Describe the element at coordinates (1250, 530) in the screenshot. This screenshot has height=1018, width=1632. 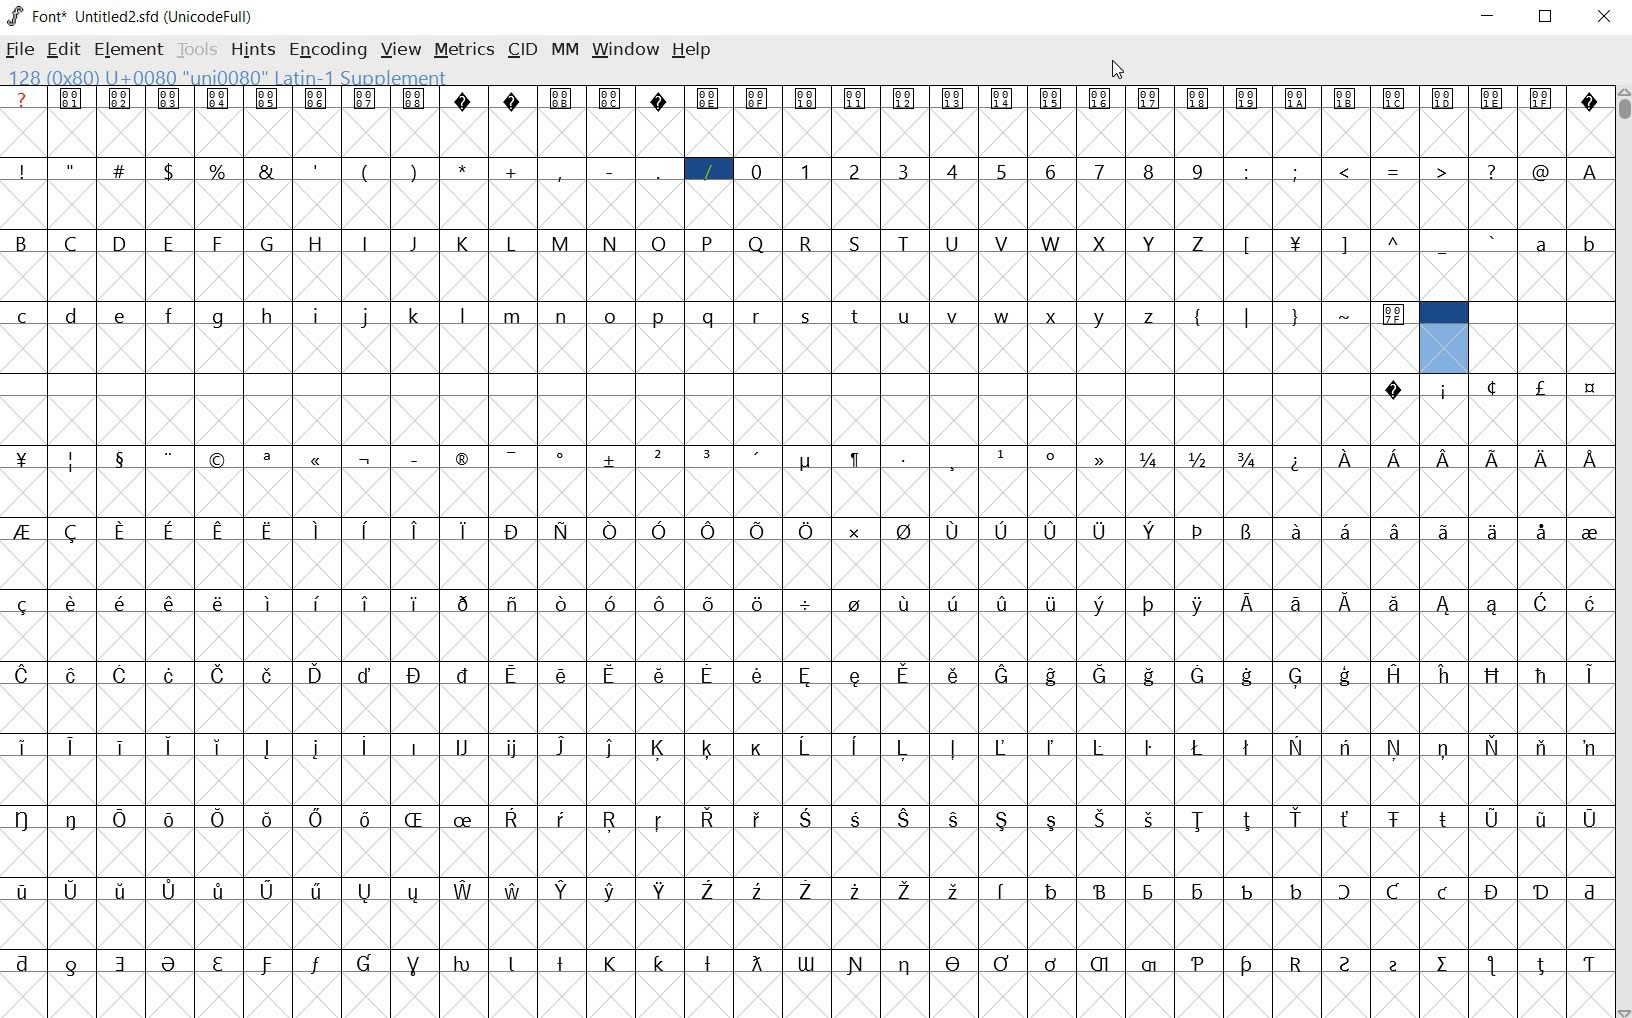
I see `Symbol` at that location.